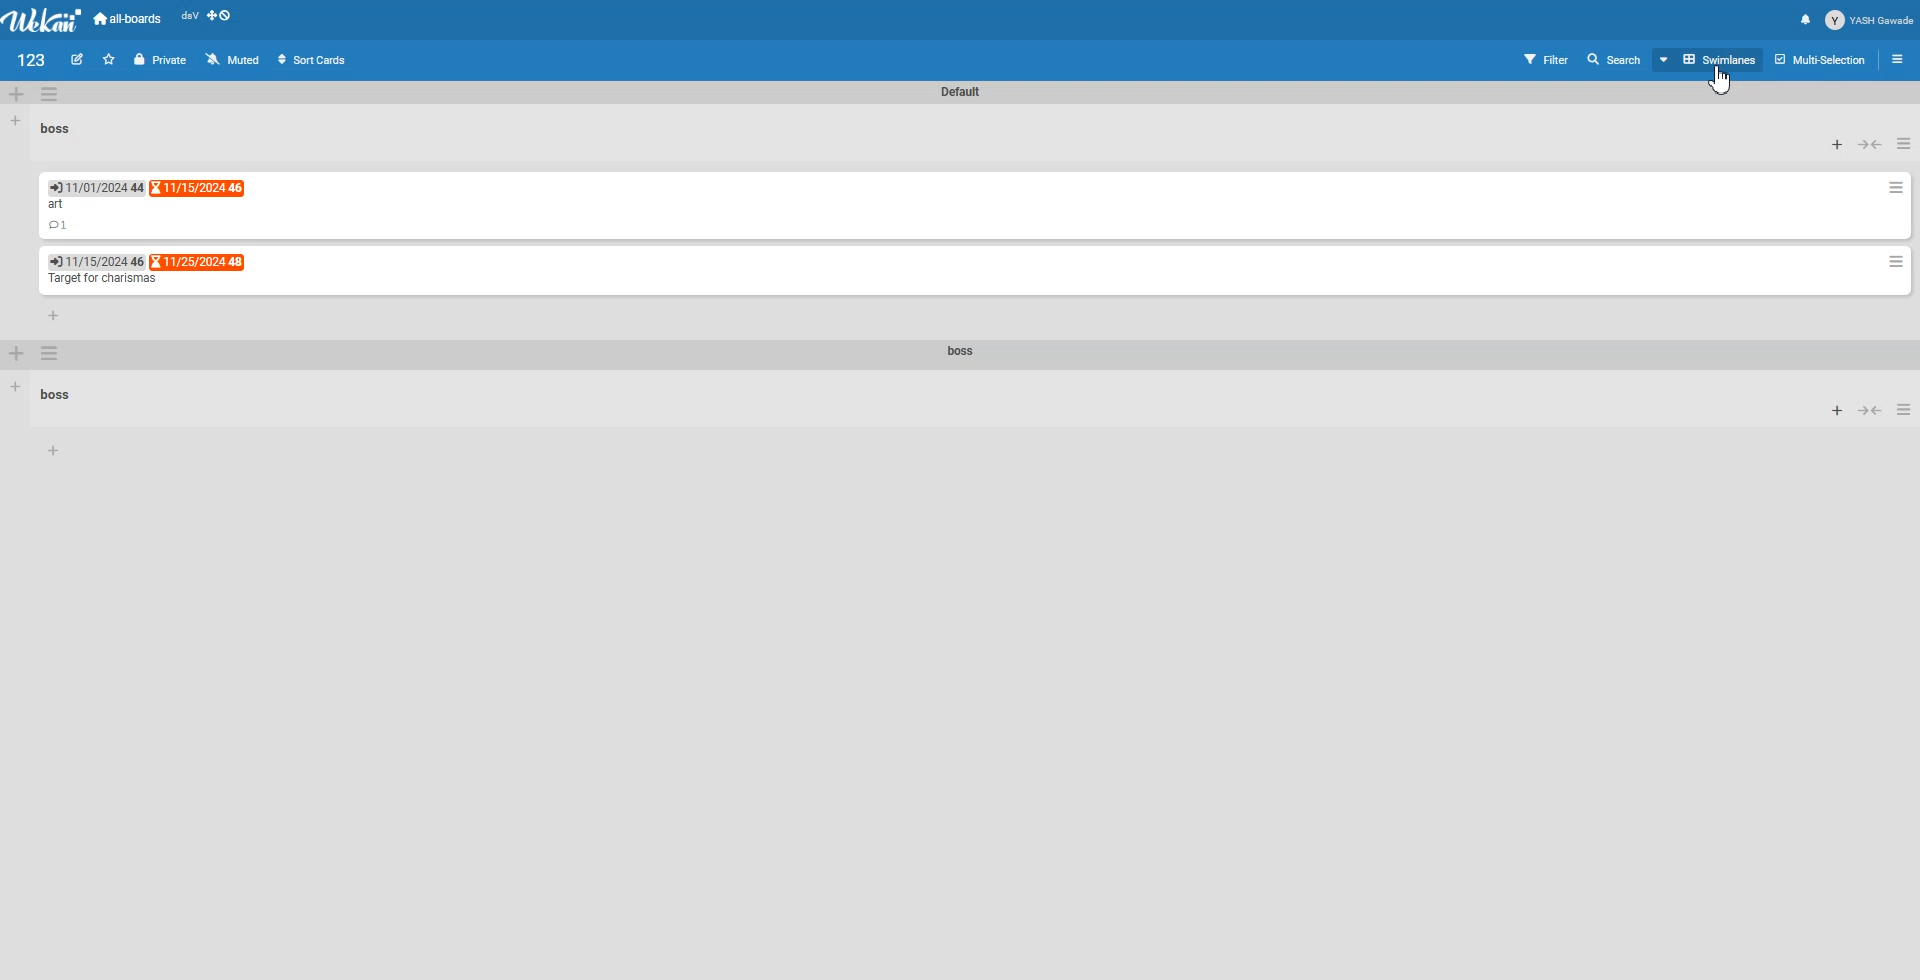 This screenshot has height=980, width=1920. I want to click on Open sidebar, so click(1900, 58).